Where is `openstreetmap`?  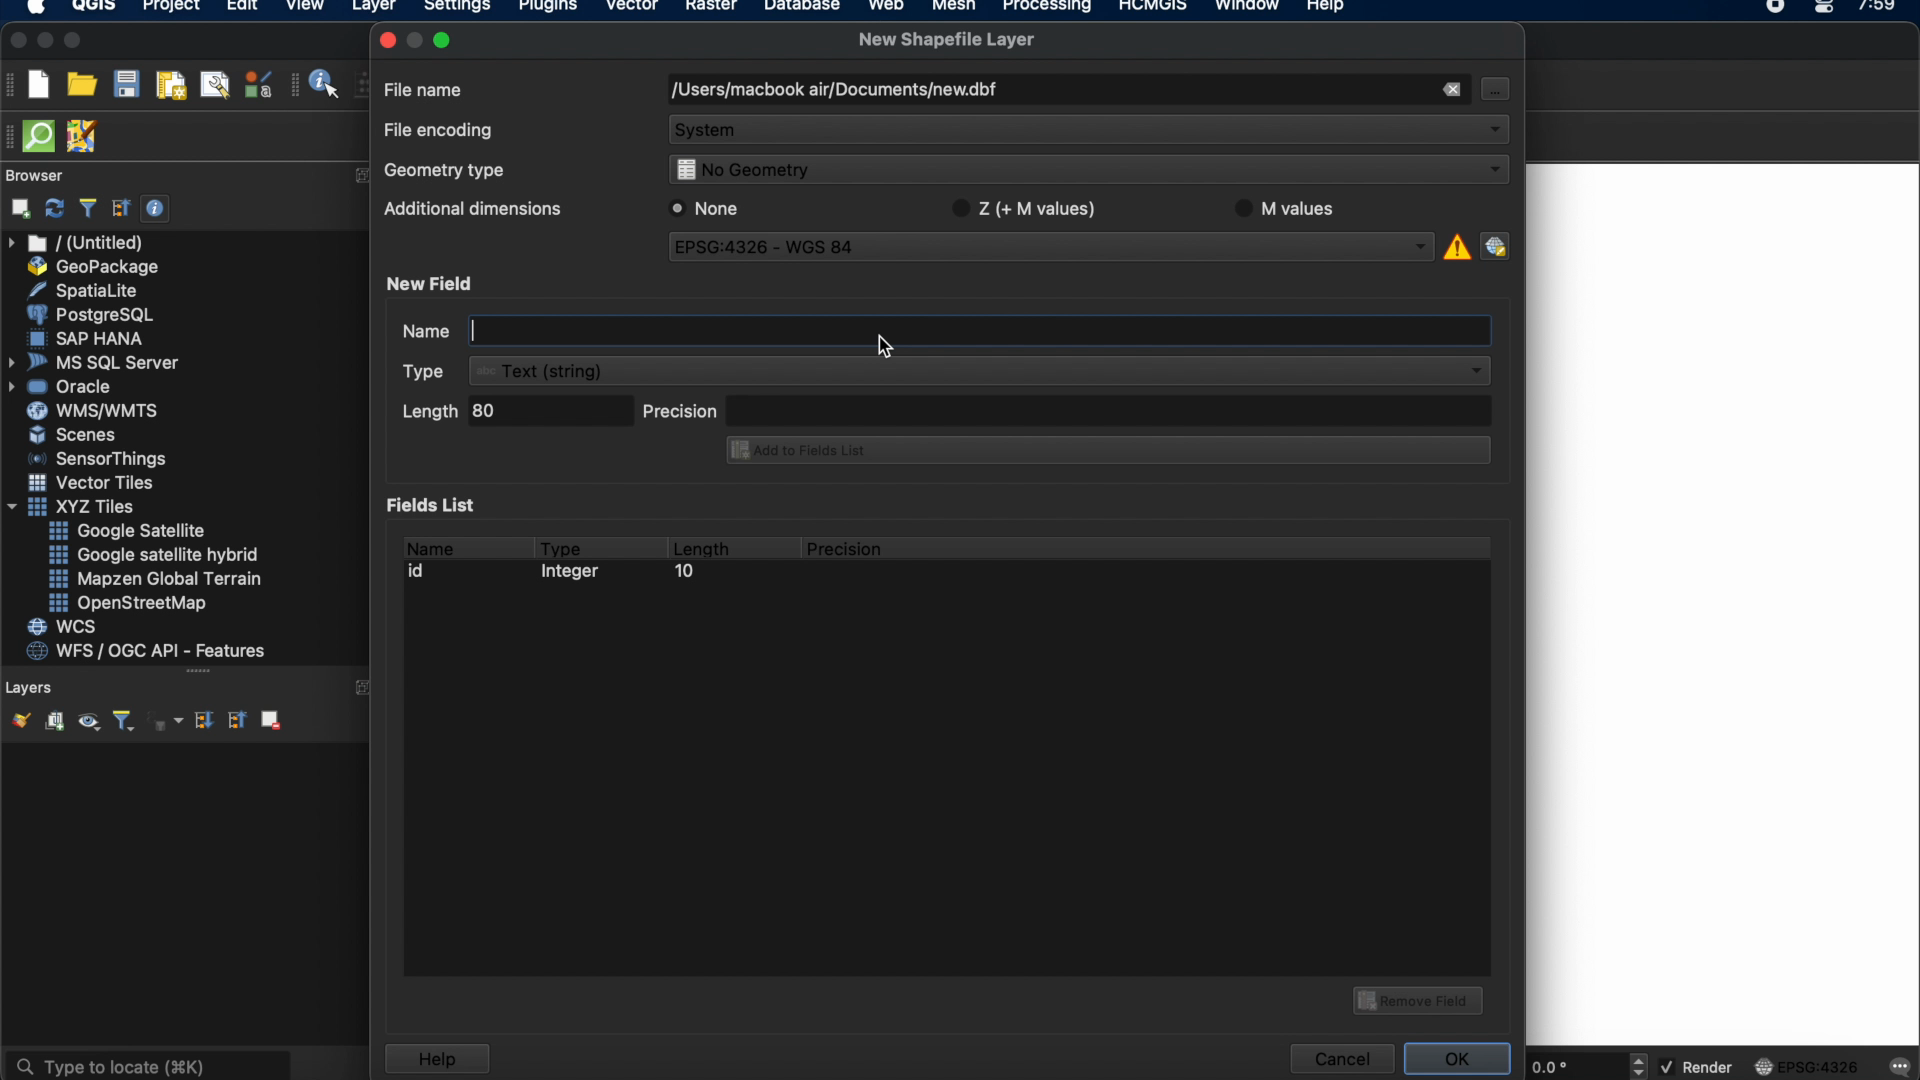
openstreetmap is located at coordinates (128, 604).